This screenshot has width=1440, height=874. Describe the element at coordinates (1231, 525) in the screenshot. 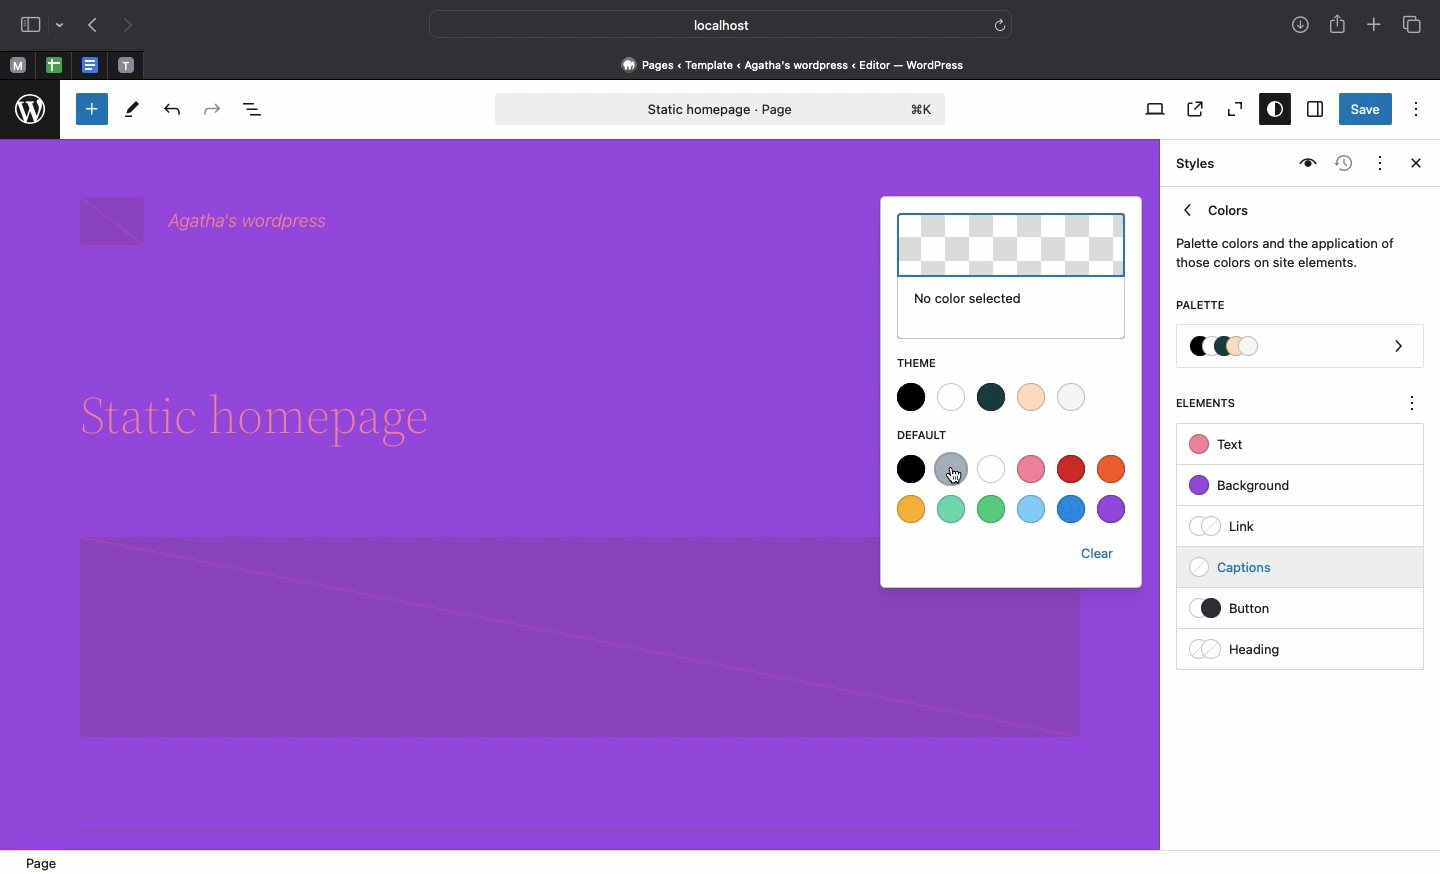

I see `Link` at that location.